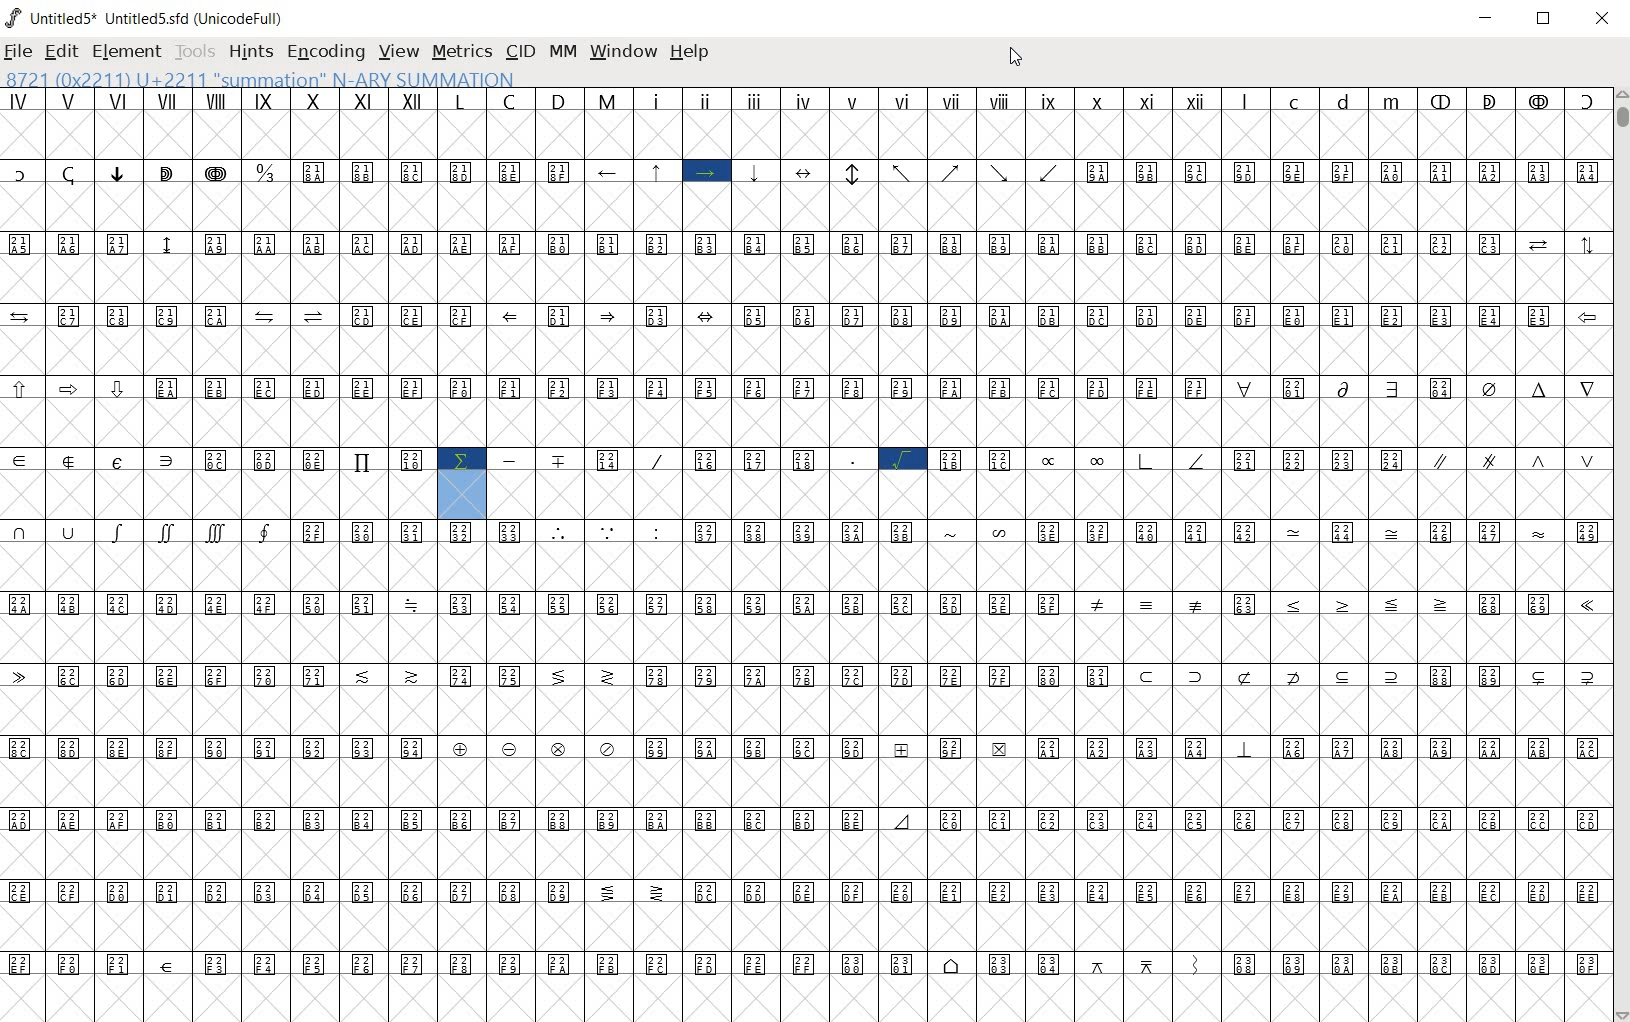 The height and width of the screenshot is (1022, 1630). Describe the element at coordinates (805, 174) in the screenshot. I see `special symbols` at that location.